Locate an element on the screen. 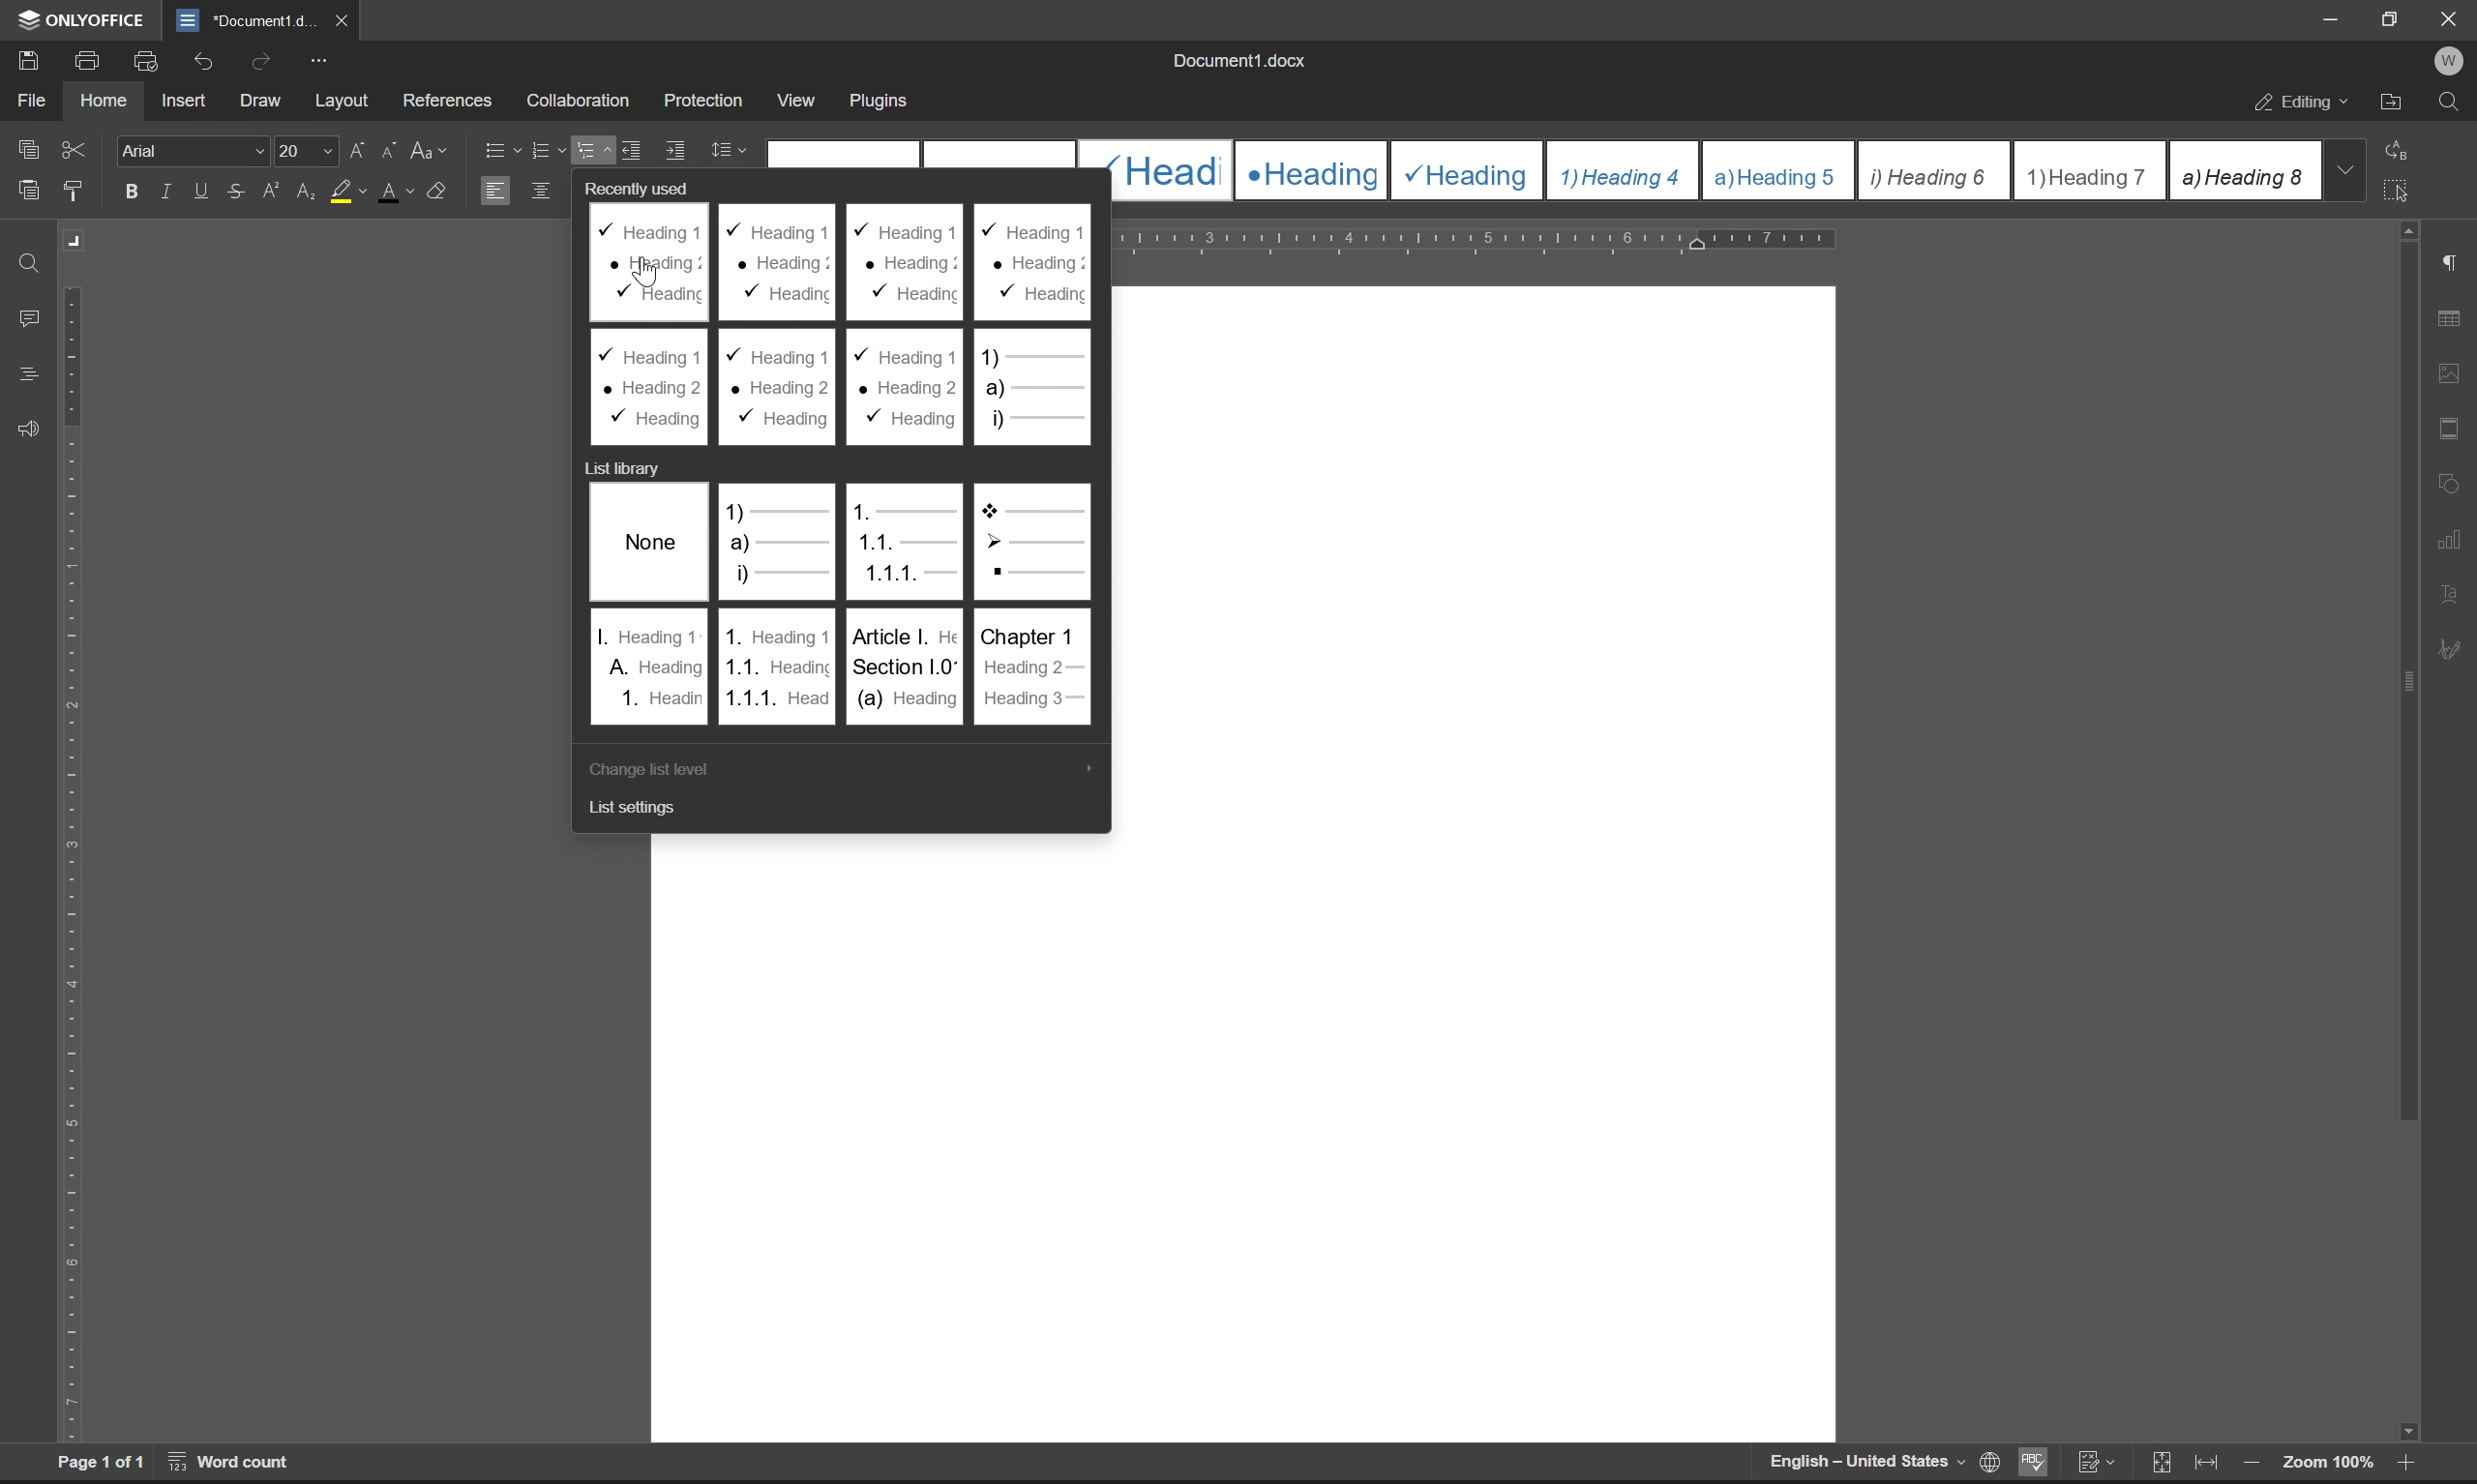  increase indent is located at coordinates (677, 151).